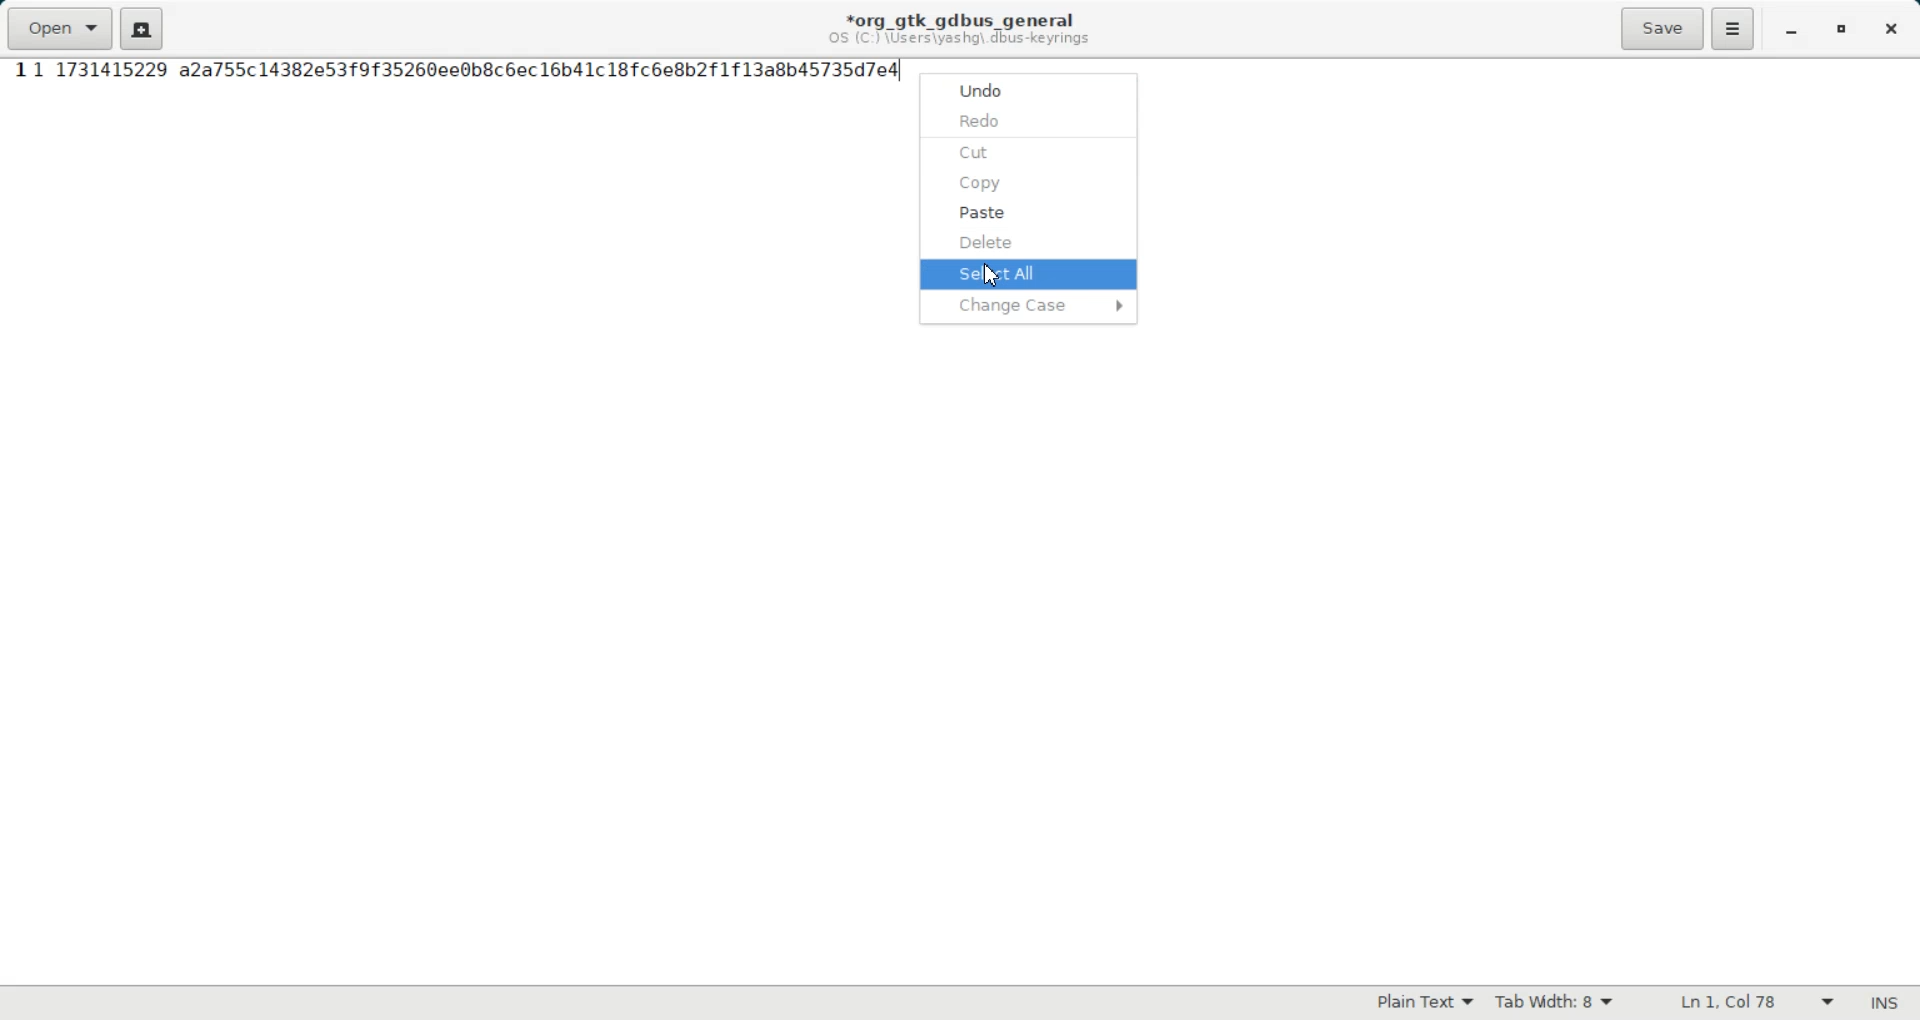 Image resolution: width=1920 pixels, height=1020 pixels. What do you see at coordinates (1425, 1004) in the screenshot?
I see `Plain Text` at bounding box center [1425, 1004].